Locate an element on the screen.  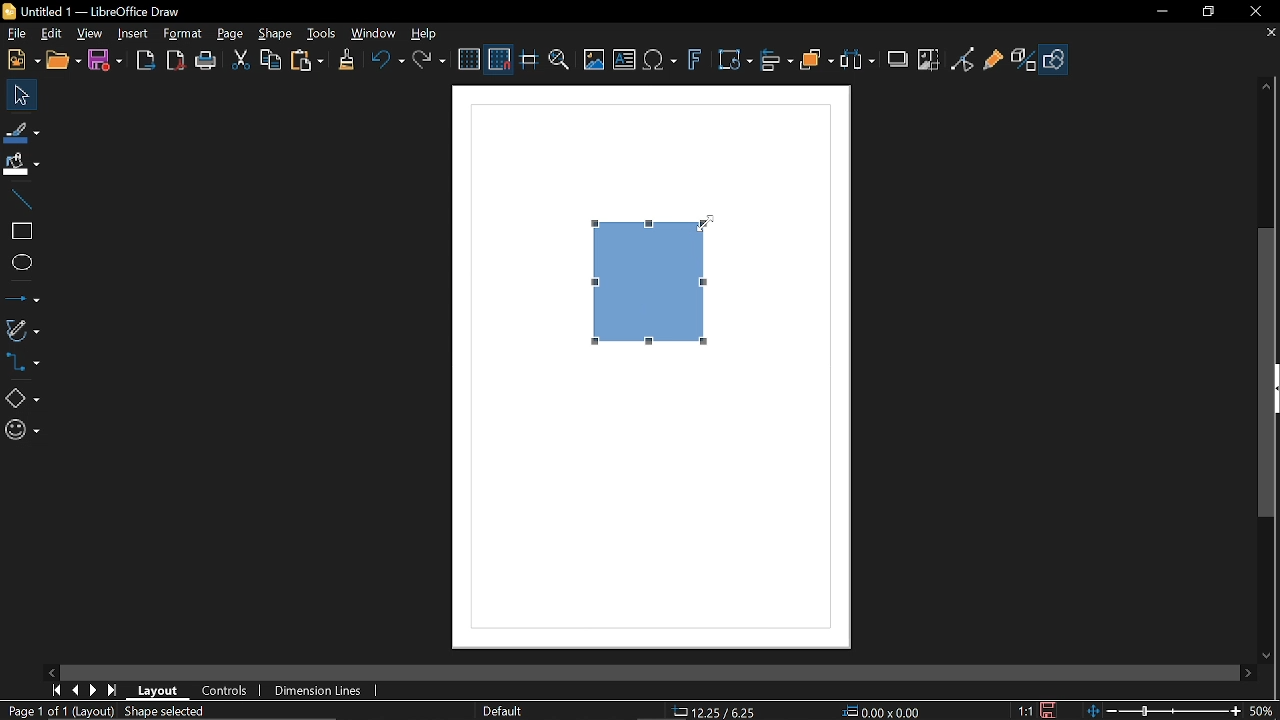
Show draw functions is located at coordinates (1056, 59).